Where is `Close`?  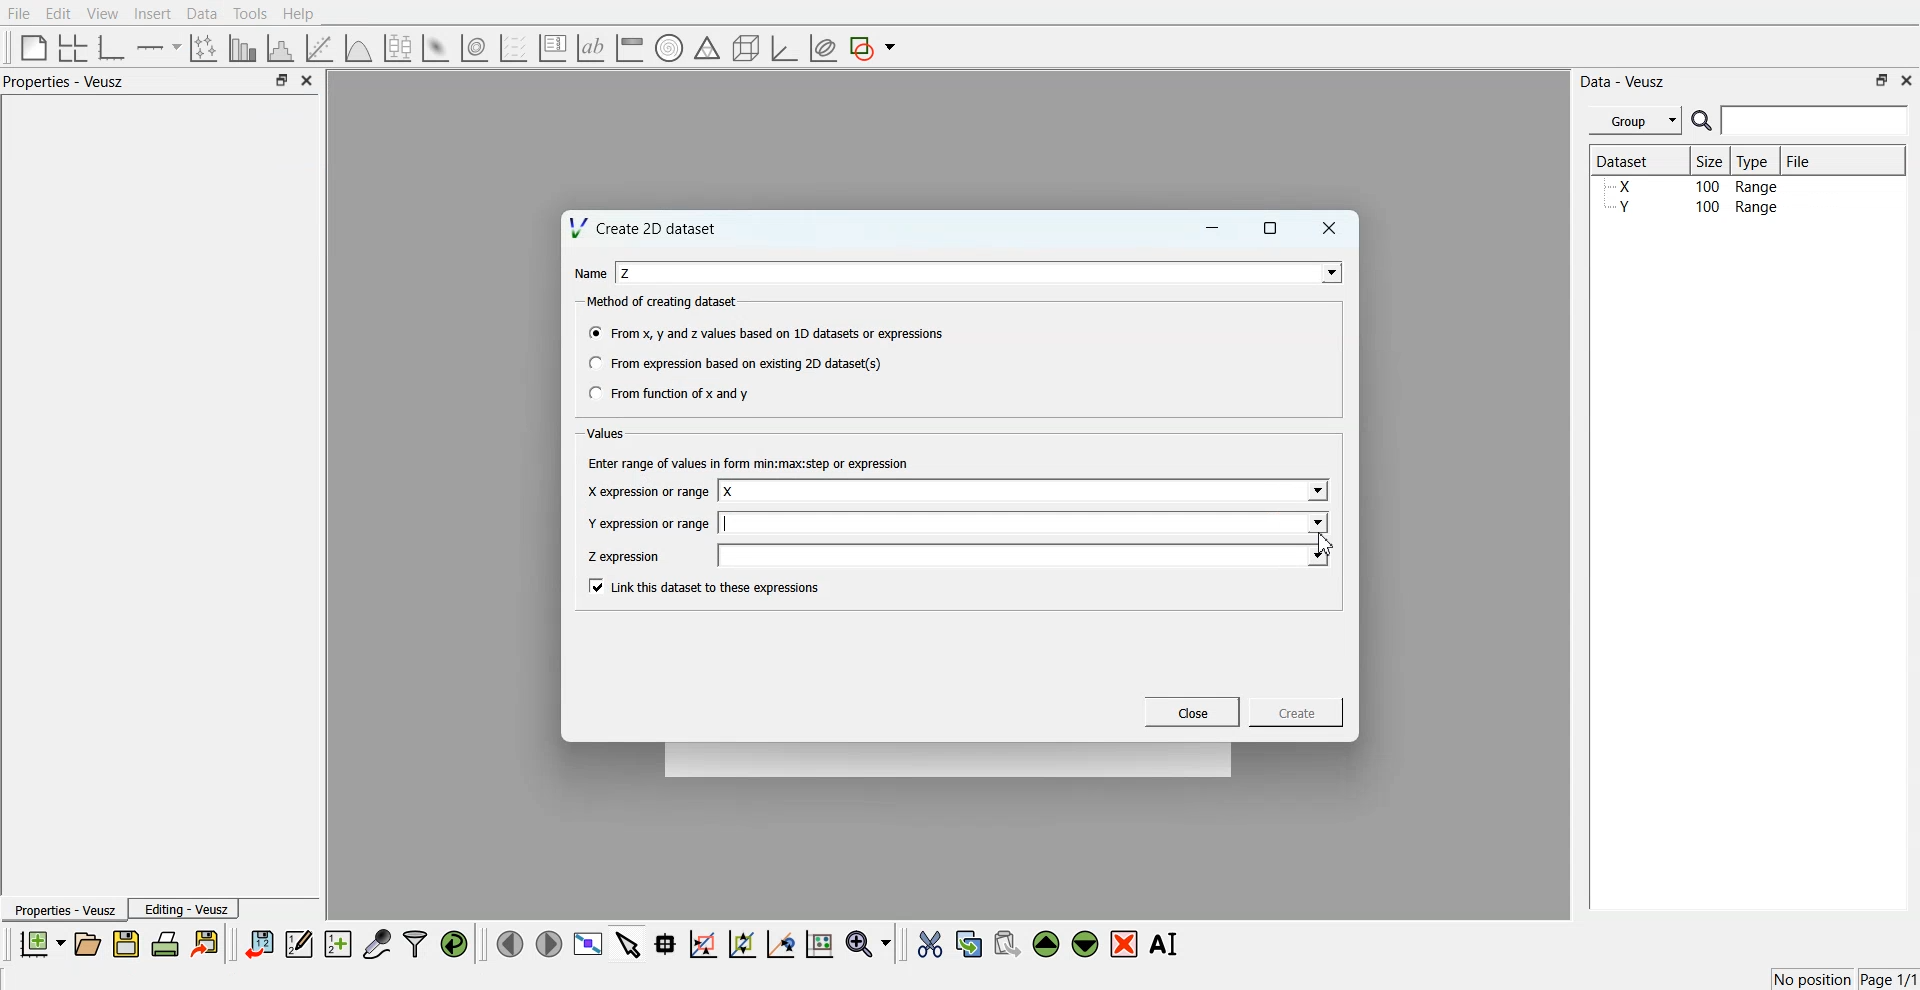
Close is located at coordinates (1908, 79).